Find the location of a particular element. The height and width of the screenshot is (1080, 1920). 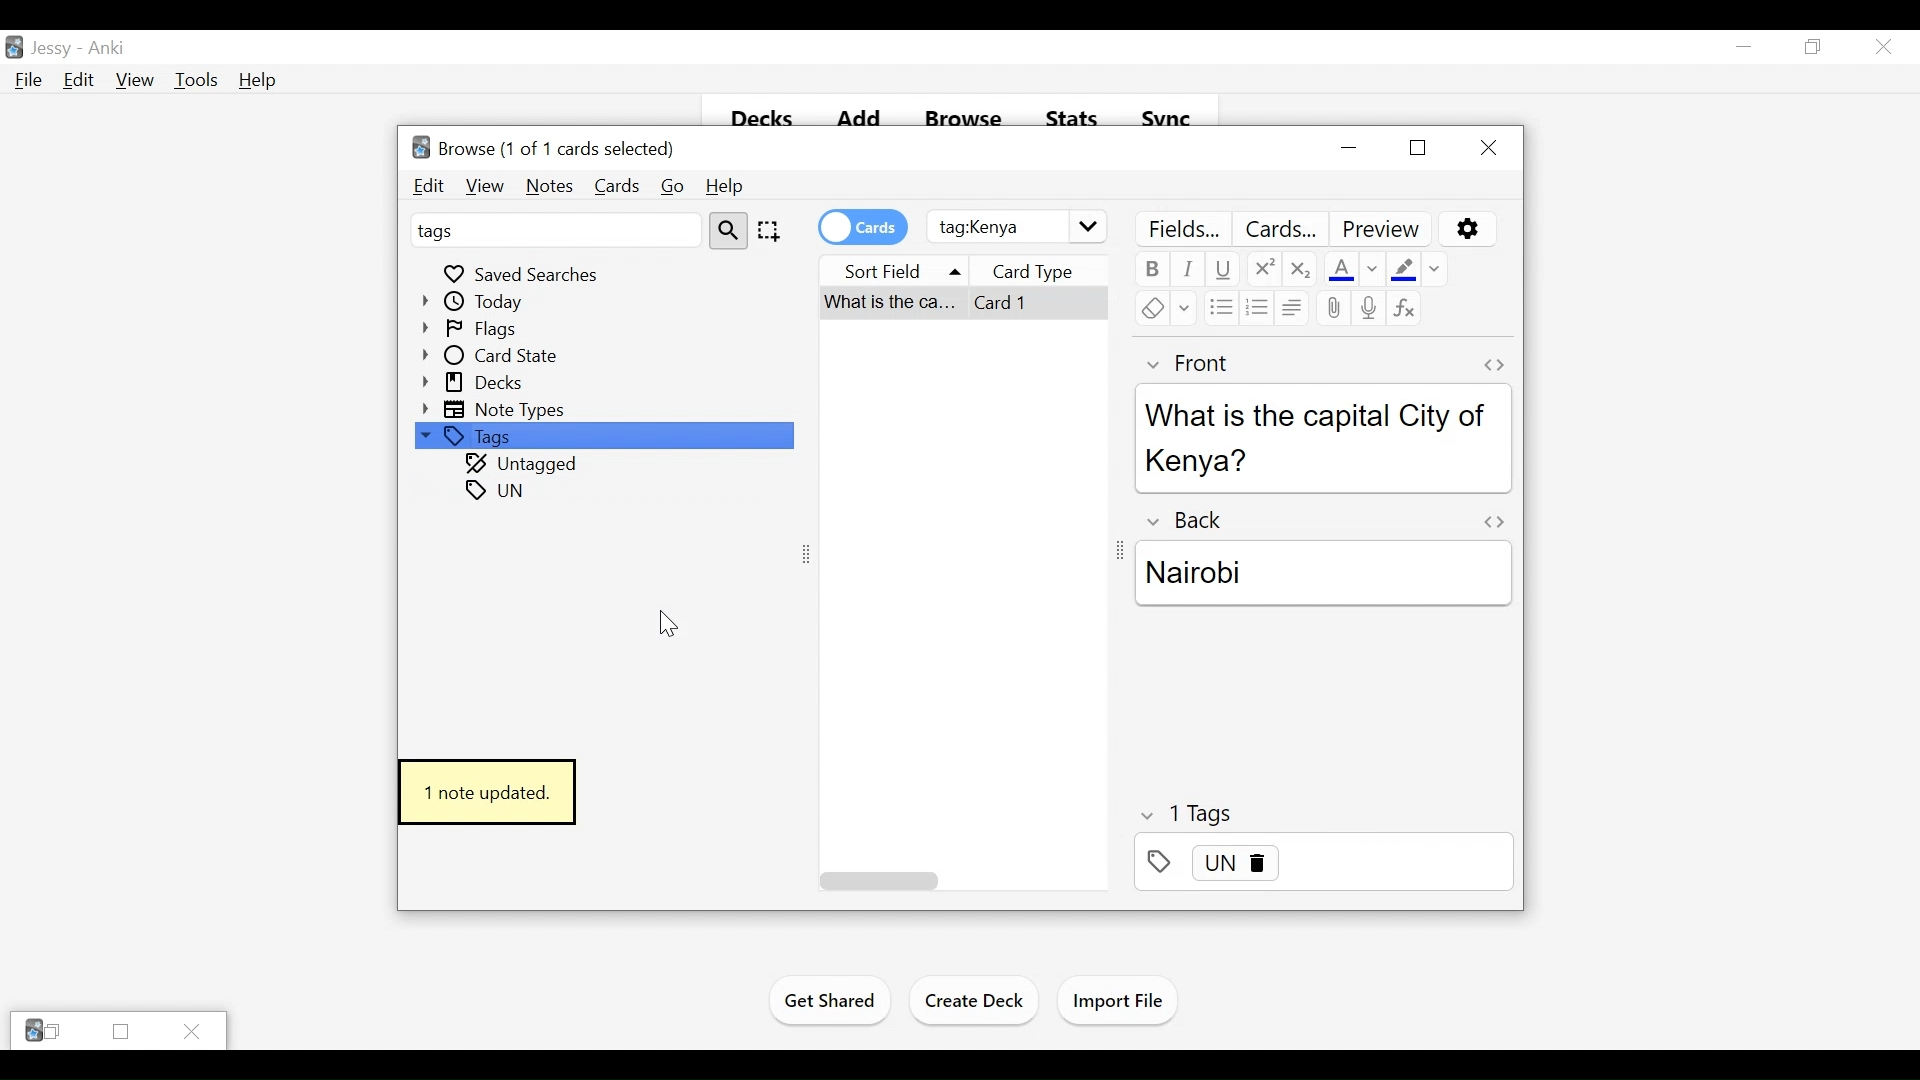

Restore is located at coordinates (119, 1032).